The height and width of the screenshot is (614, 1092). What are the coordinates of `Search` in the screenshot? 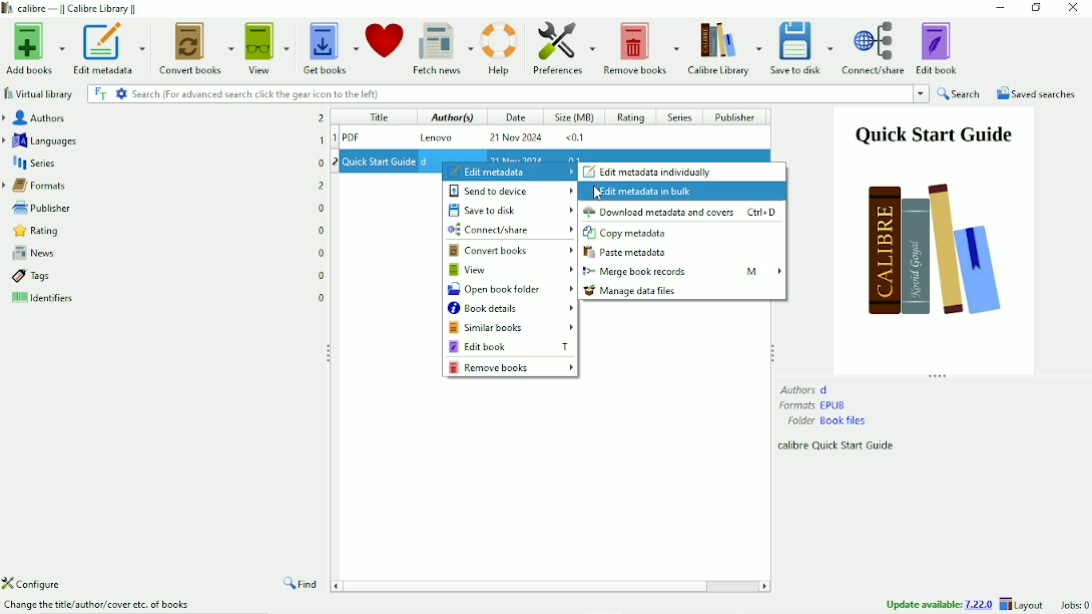 It's located at (960, 94).